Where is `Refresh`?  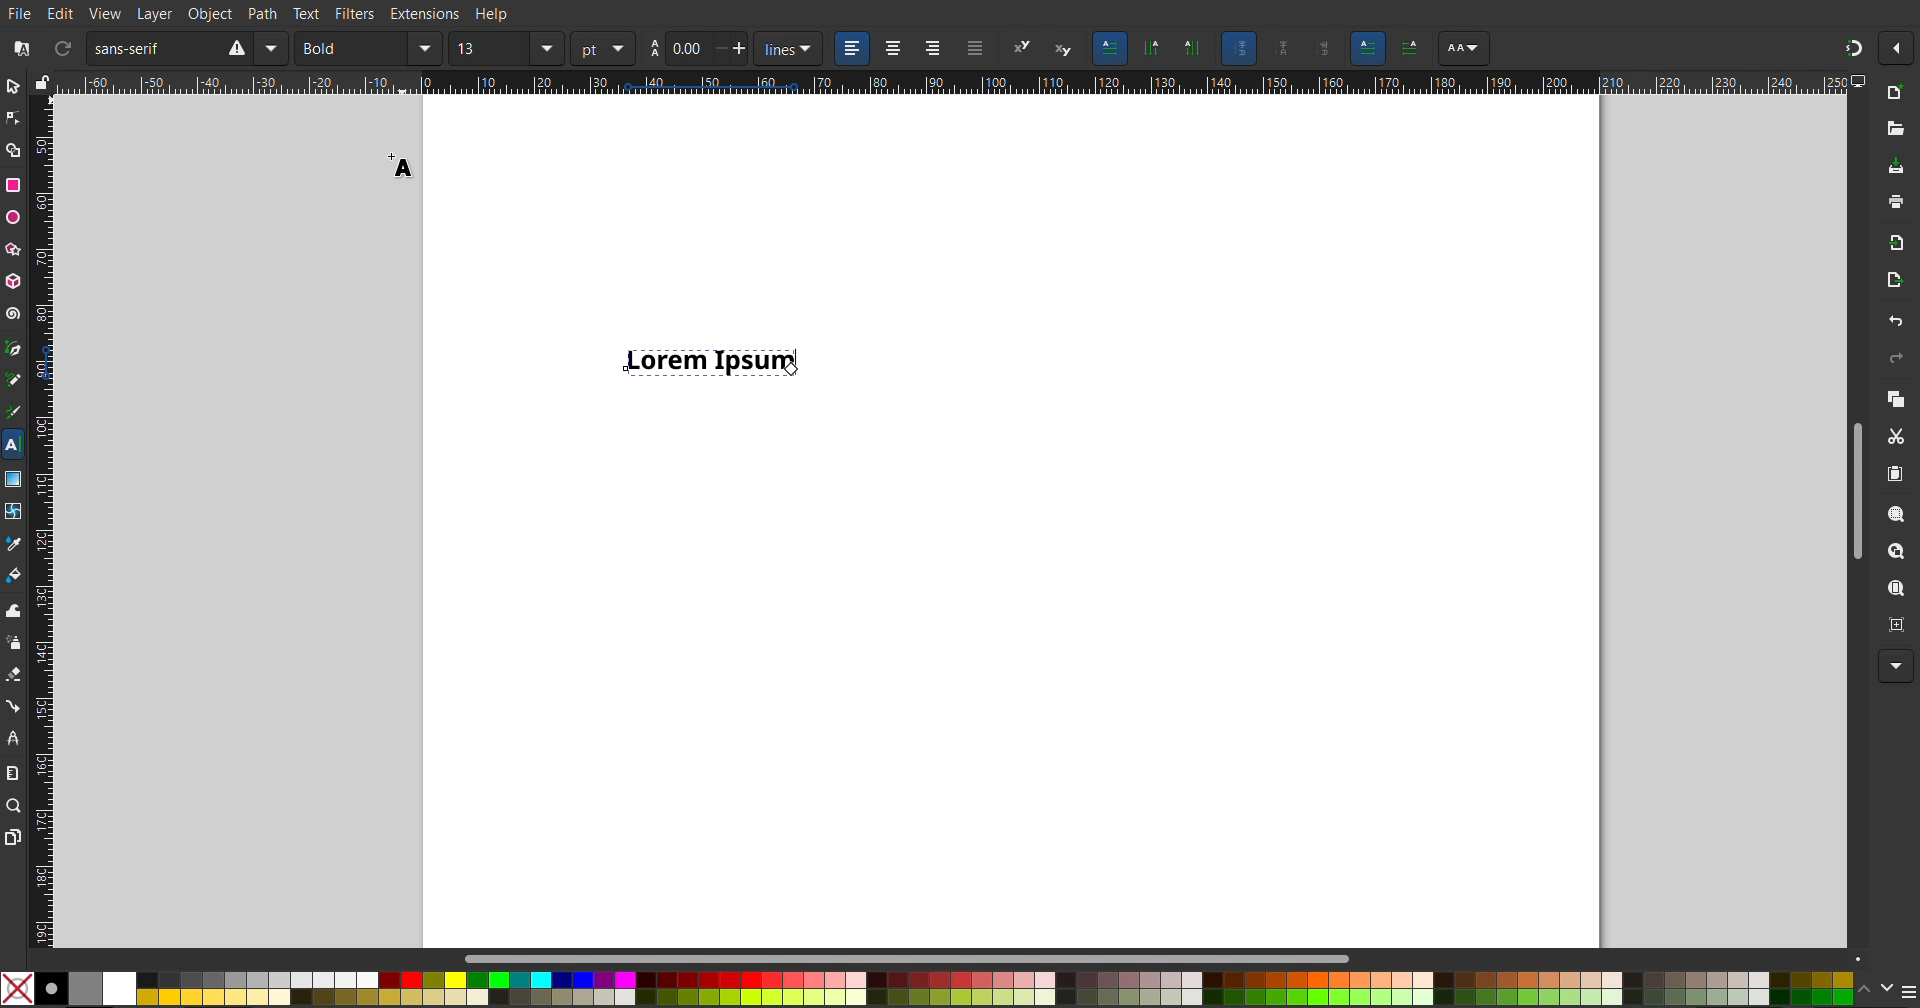
Refresh is located at coordinates (62, 50).